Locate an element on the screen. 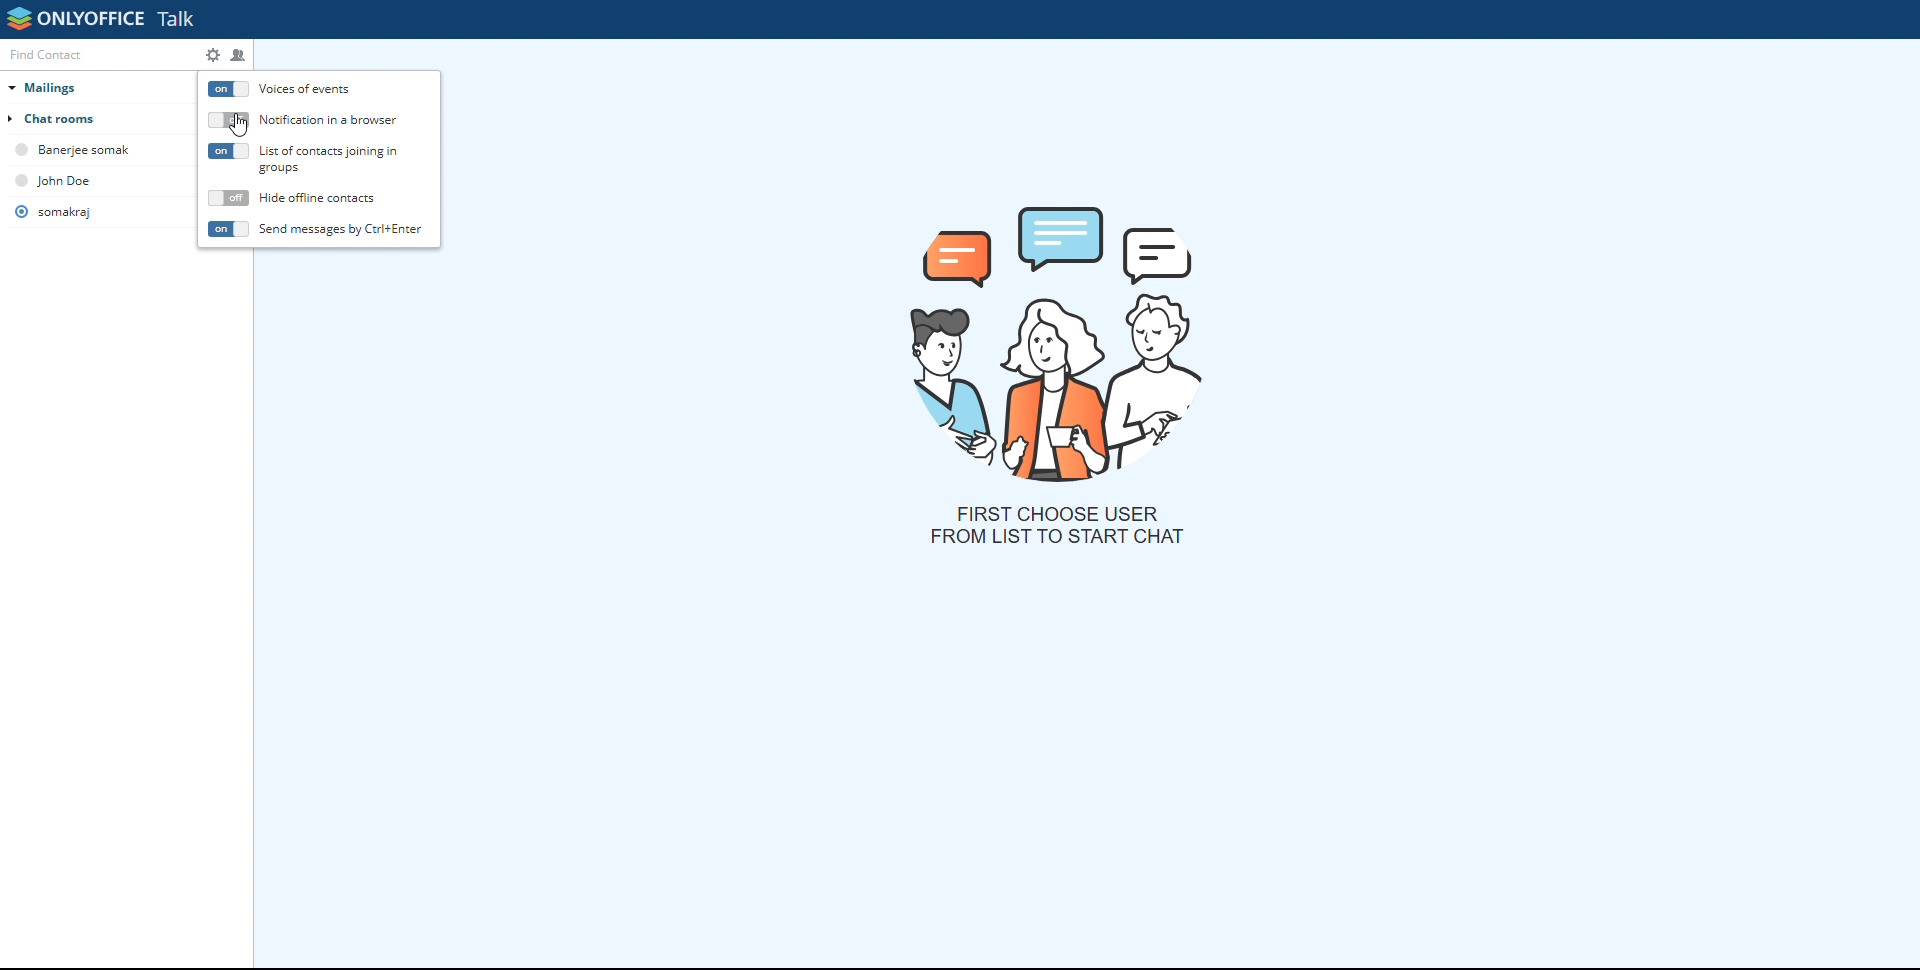  find contact is located at coordinates (99, 54).